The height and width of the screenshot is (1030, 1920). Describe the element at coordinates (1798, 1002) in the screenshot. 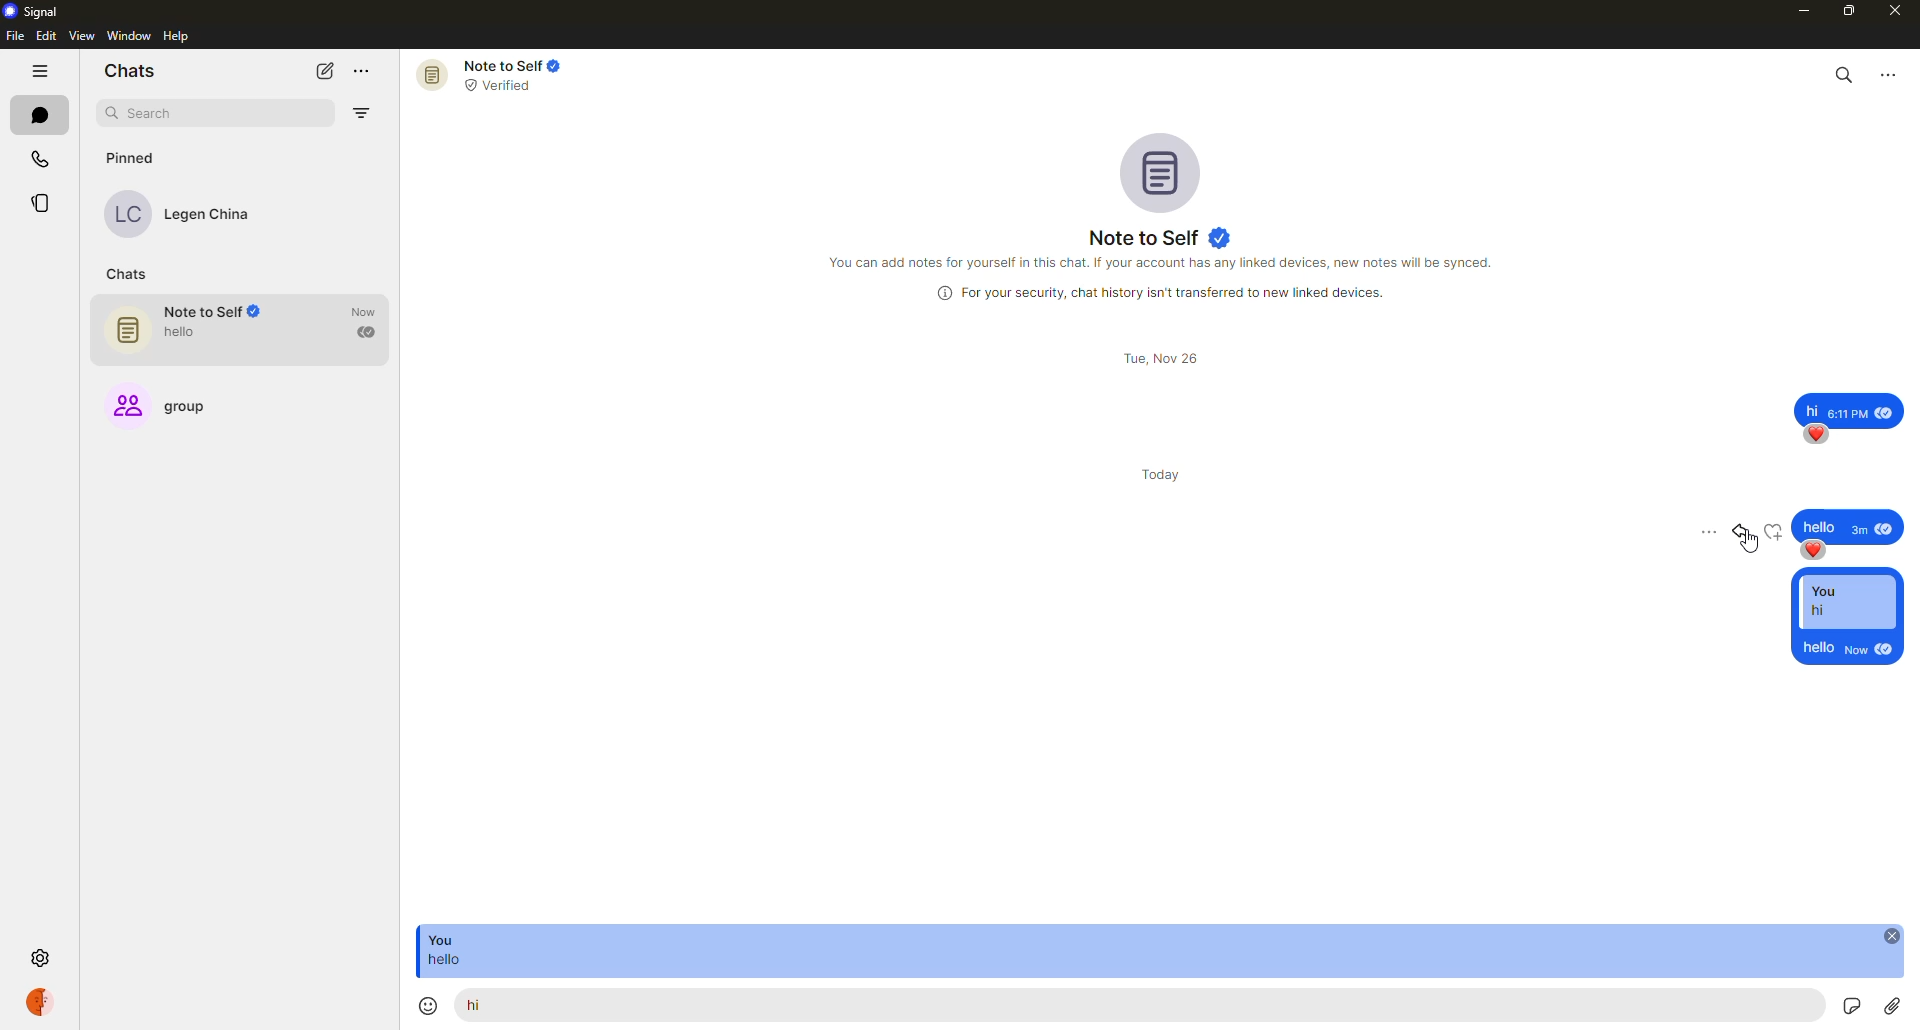

I see `stickers` at that location.